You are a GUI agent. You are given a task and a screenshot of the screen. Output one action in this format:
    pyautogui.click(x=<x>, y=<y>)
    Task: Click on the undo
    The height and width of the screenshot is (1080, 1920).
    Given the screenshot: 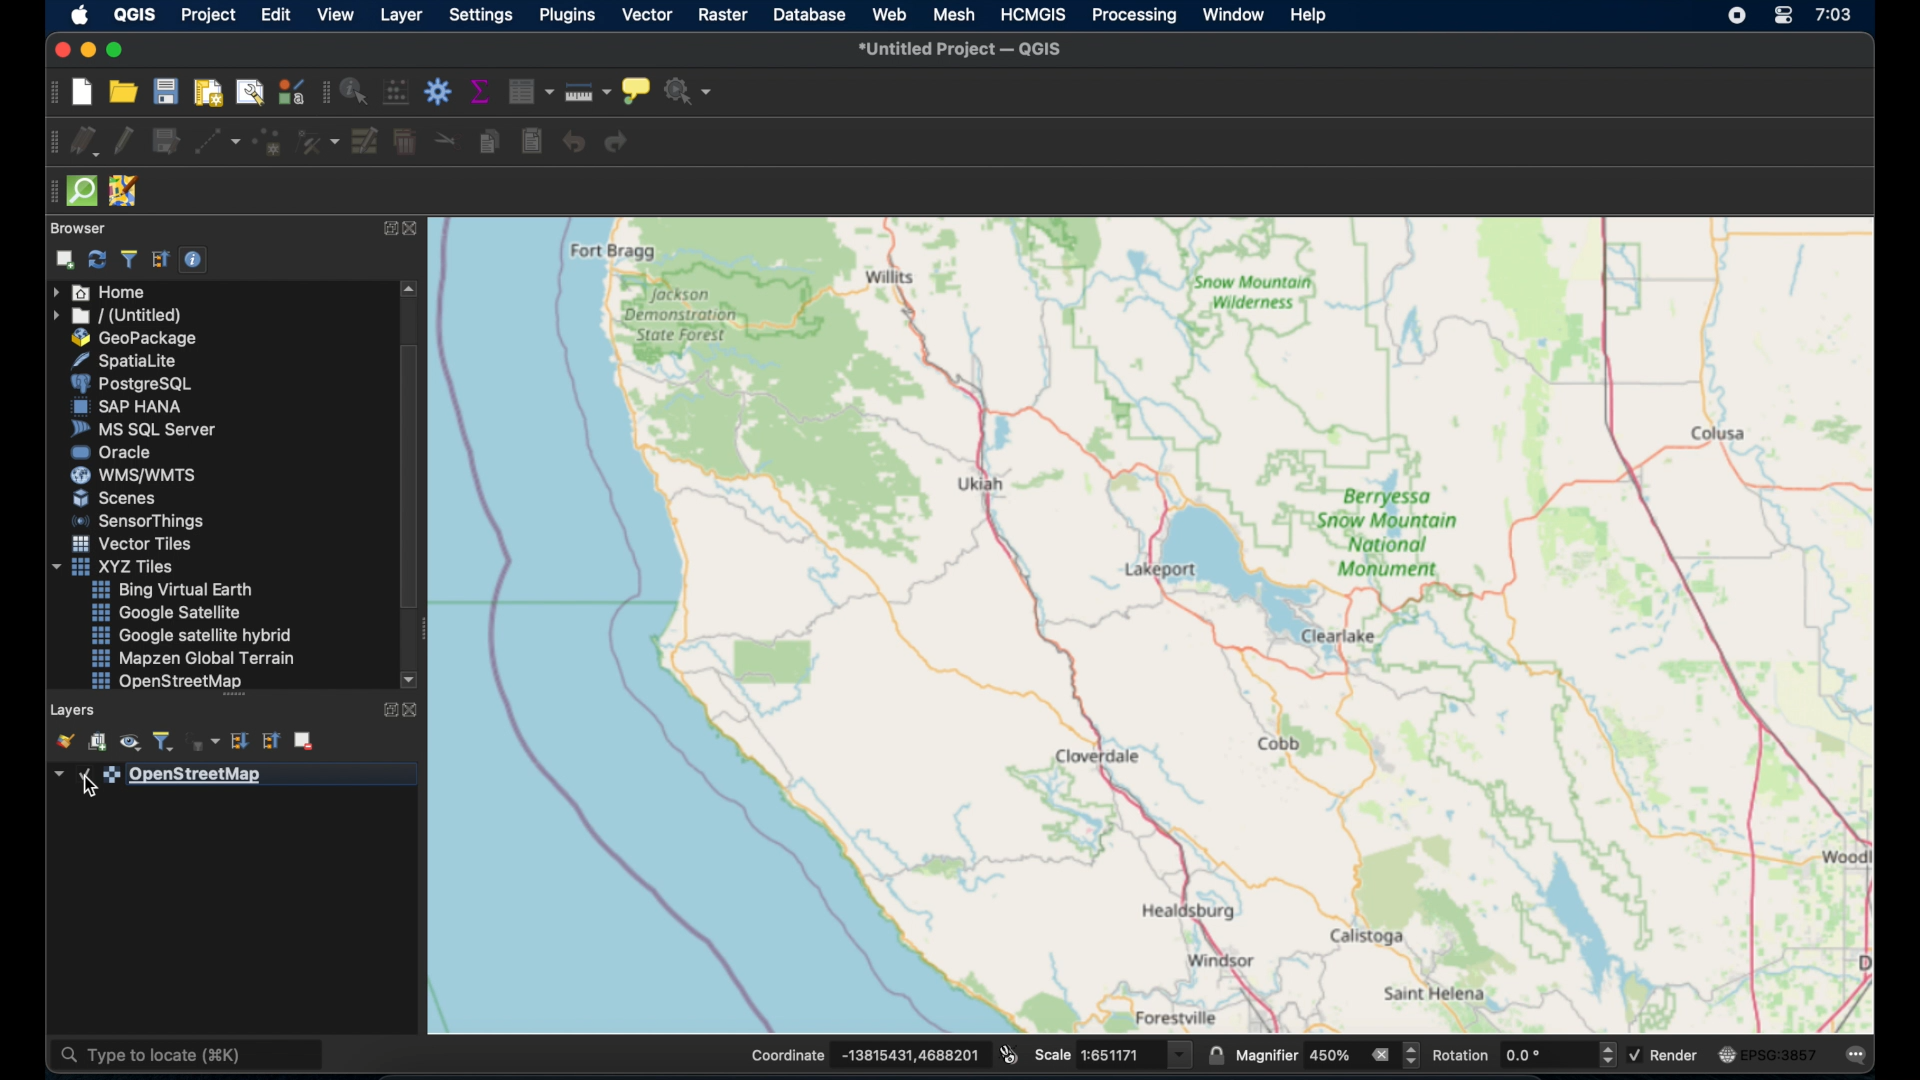 What is the action you would take?
    pyautogui.click(x=573, y=143)
    